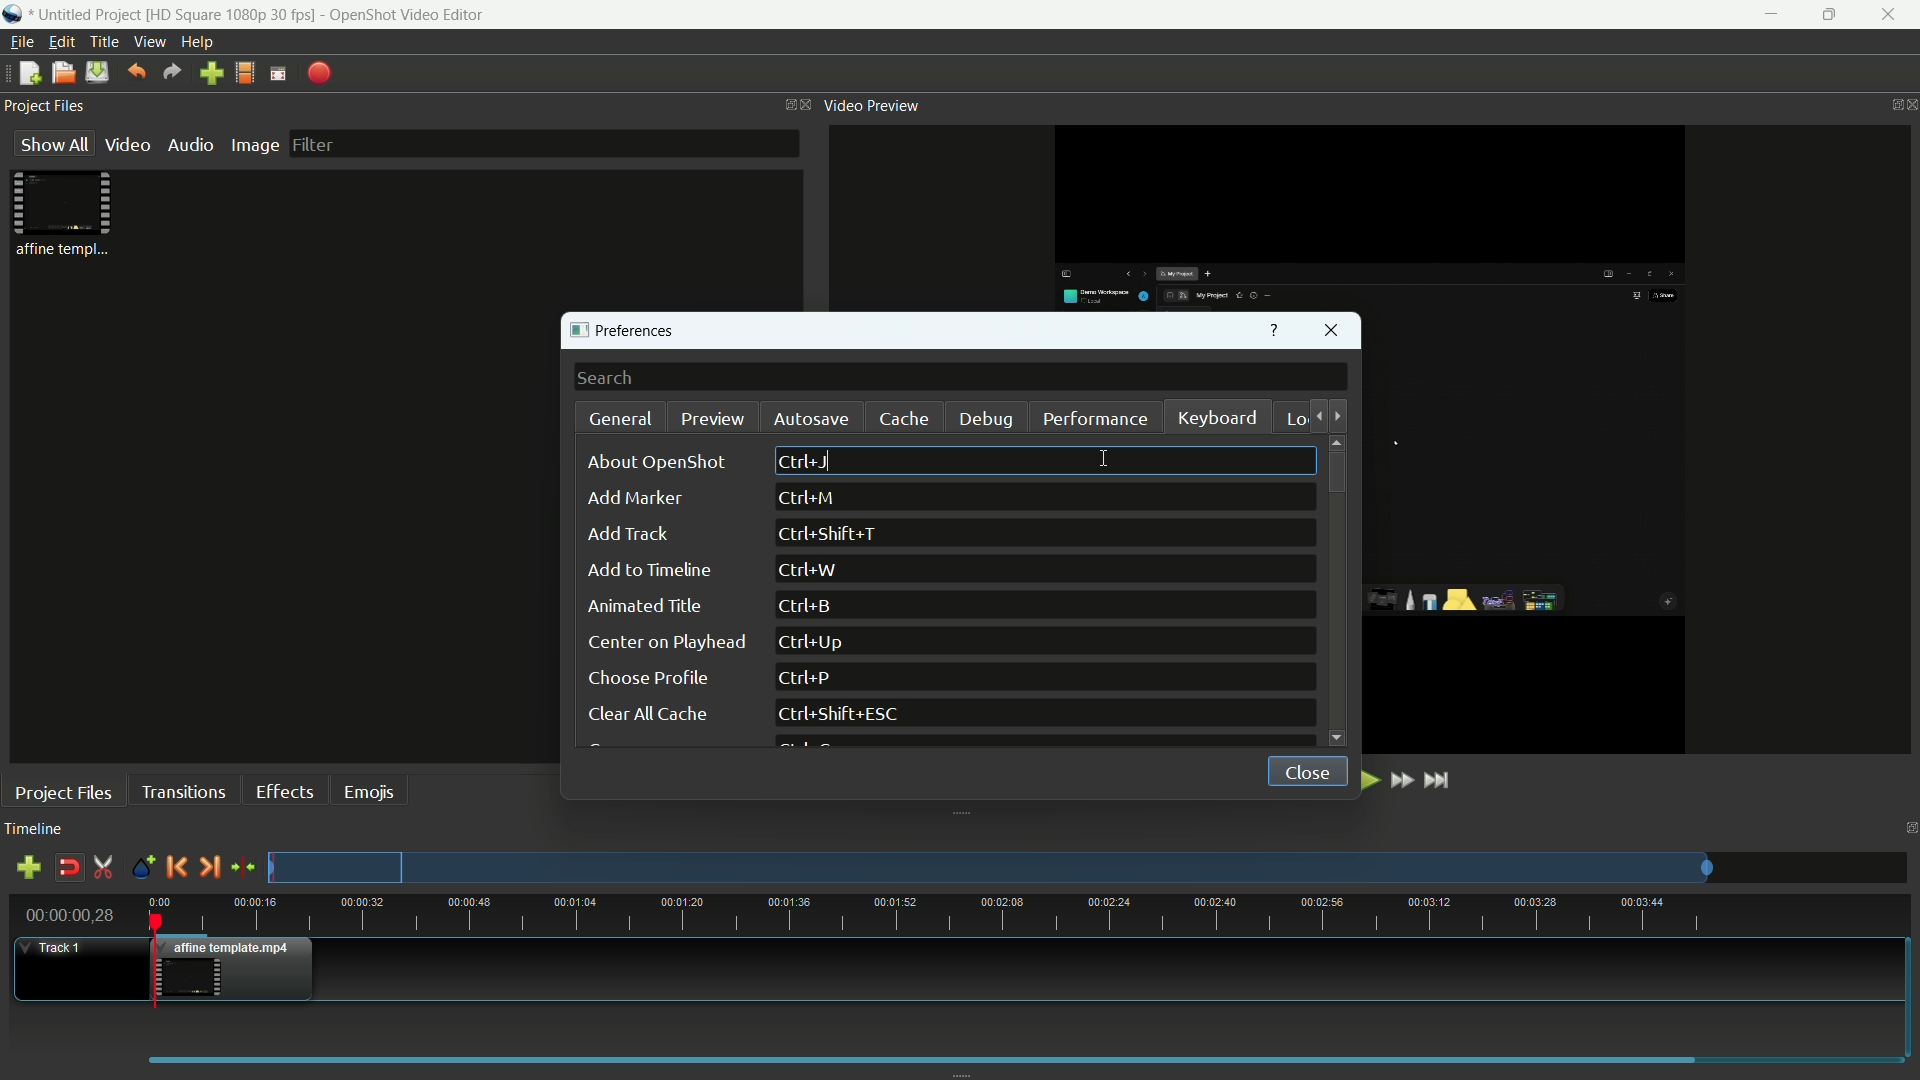 The width and height of the screenshot is (1920, 1080). Describe the element at coordinates (1908, 828) in the screenshot. I see `close timeline` at that location.